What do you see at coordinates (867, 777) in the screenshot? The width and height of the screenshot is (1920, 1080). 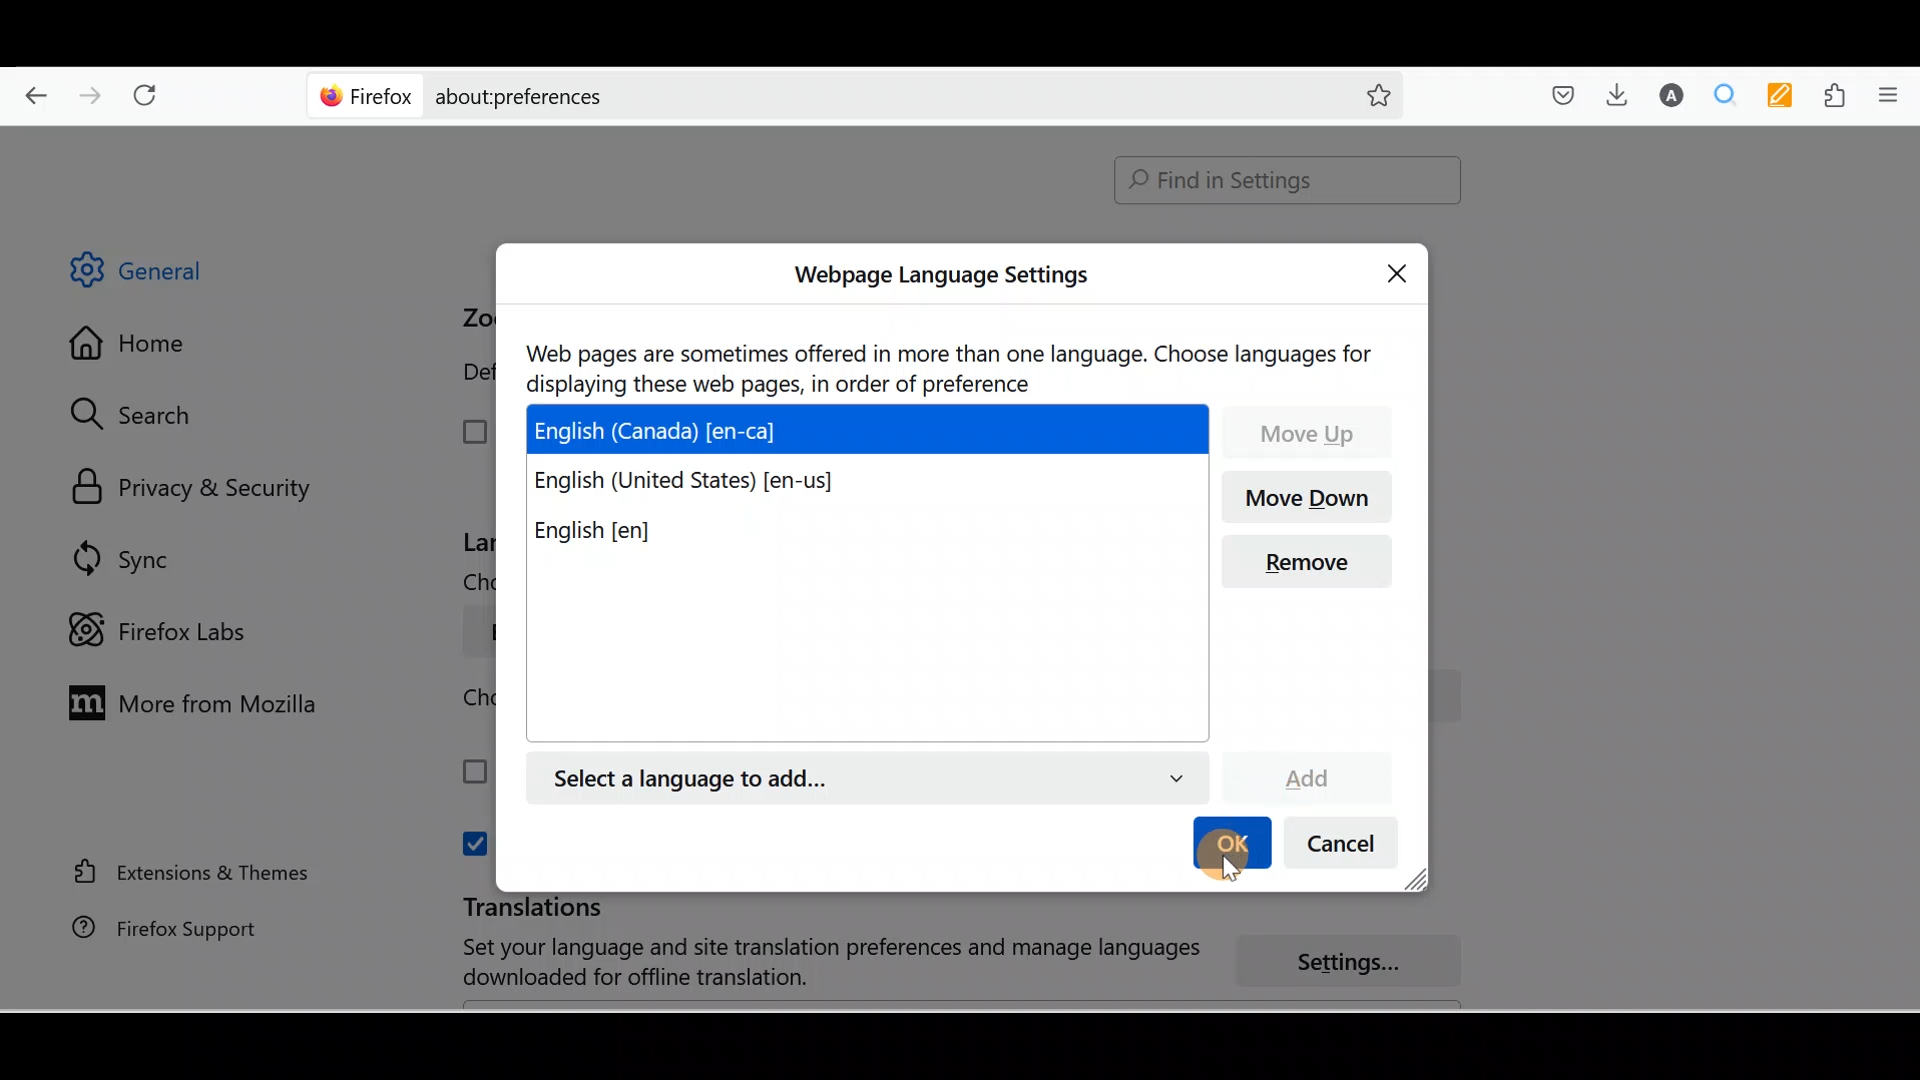 I see `English (Canada) [en-ca]` at bounding box center [867, 777].